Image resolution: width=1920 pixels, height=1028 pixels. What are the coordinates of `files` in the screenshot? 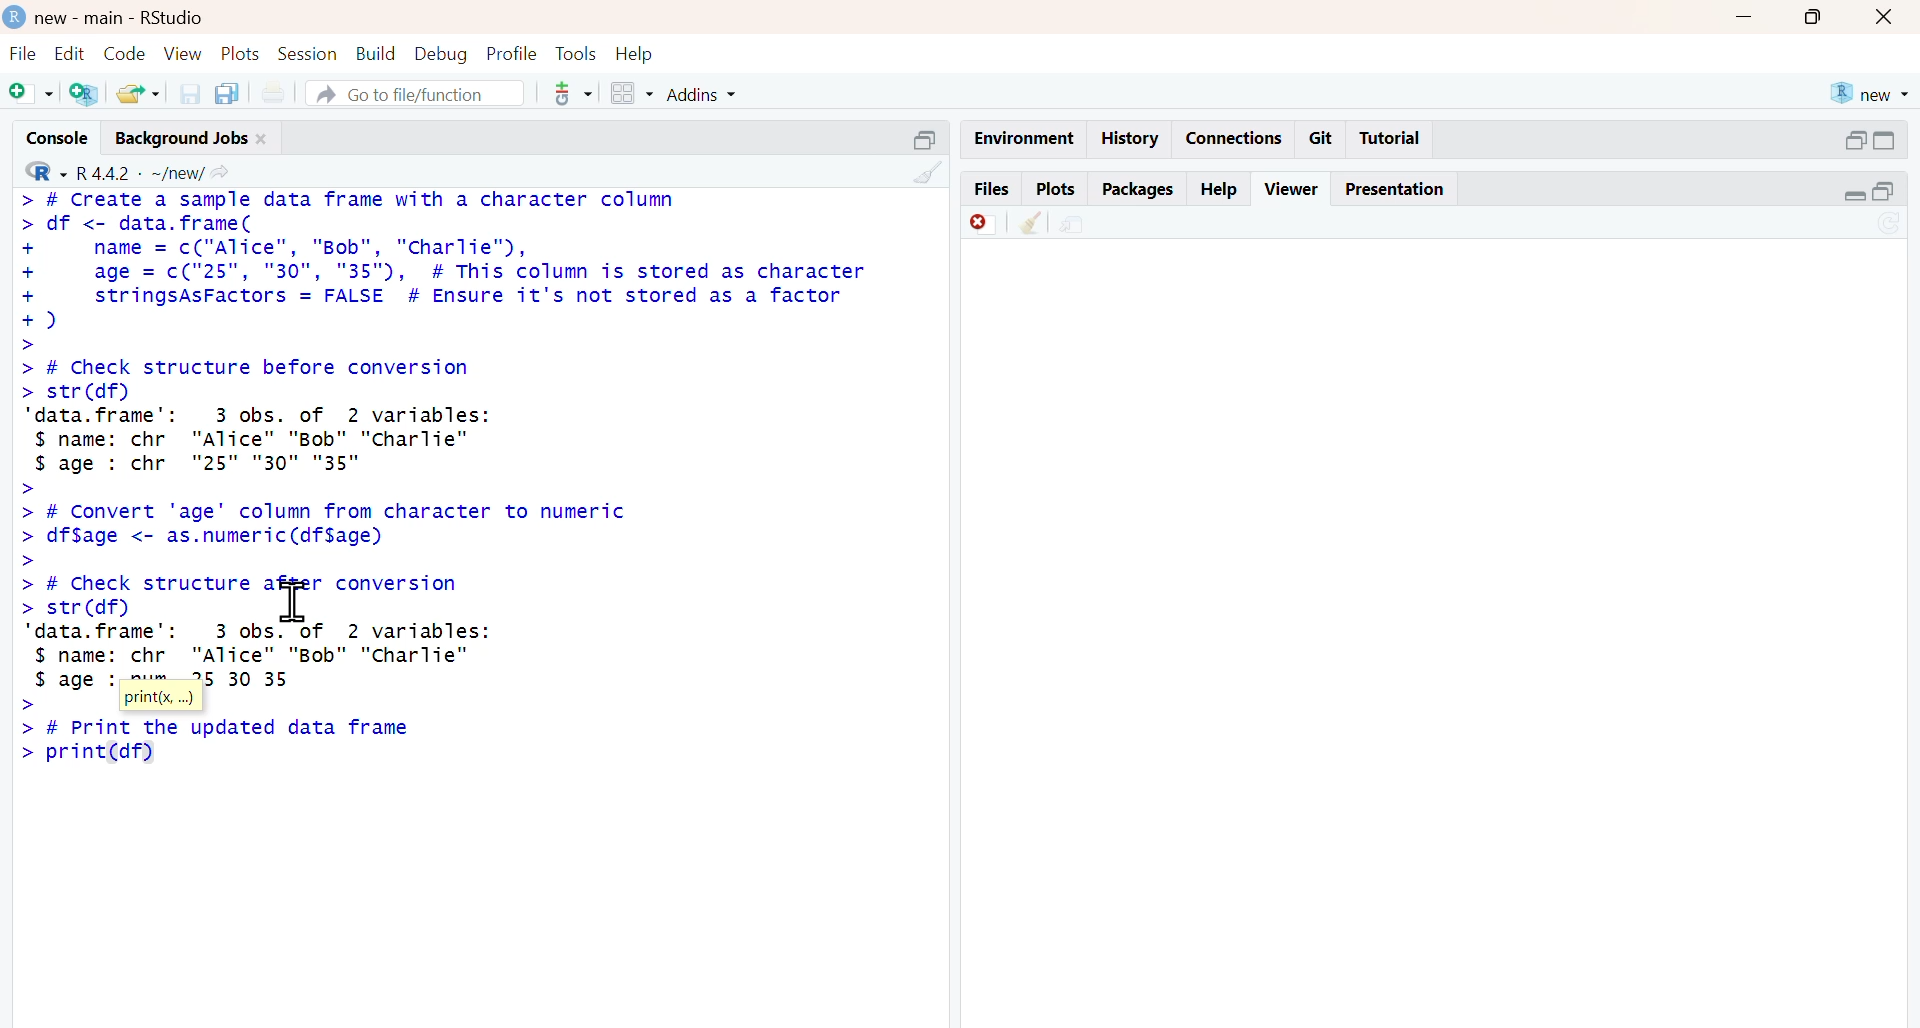 It's located at (993, 190).